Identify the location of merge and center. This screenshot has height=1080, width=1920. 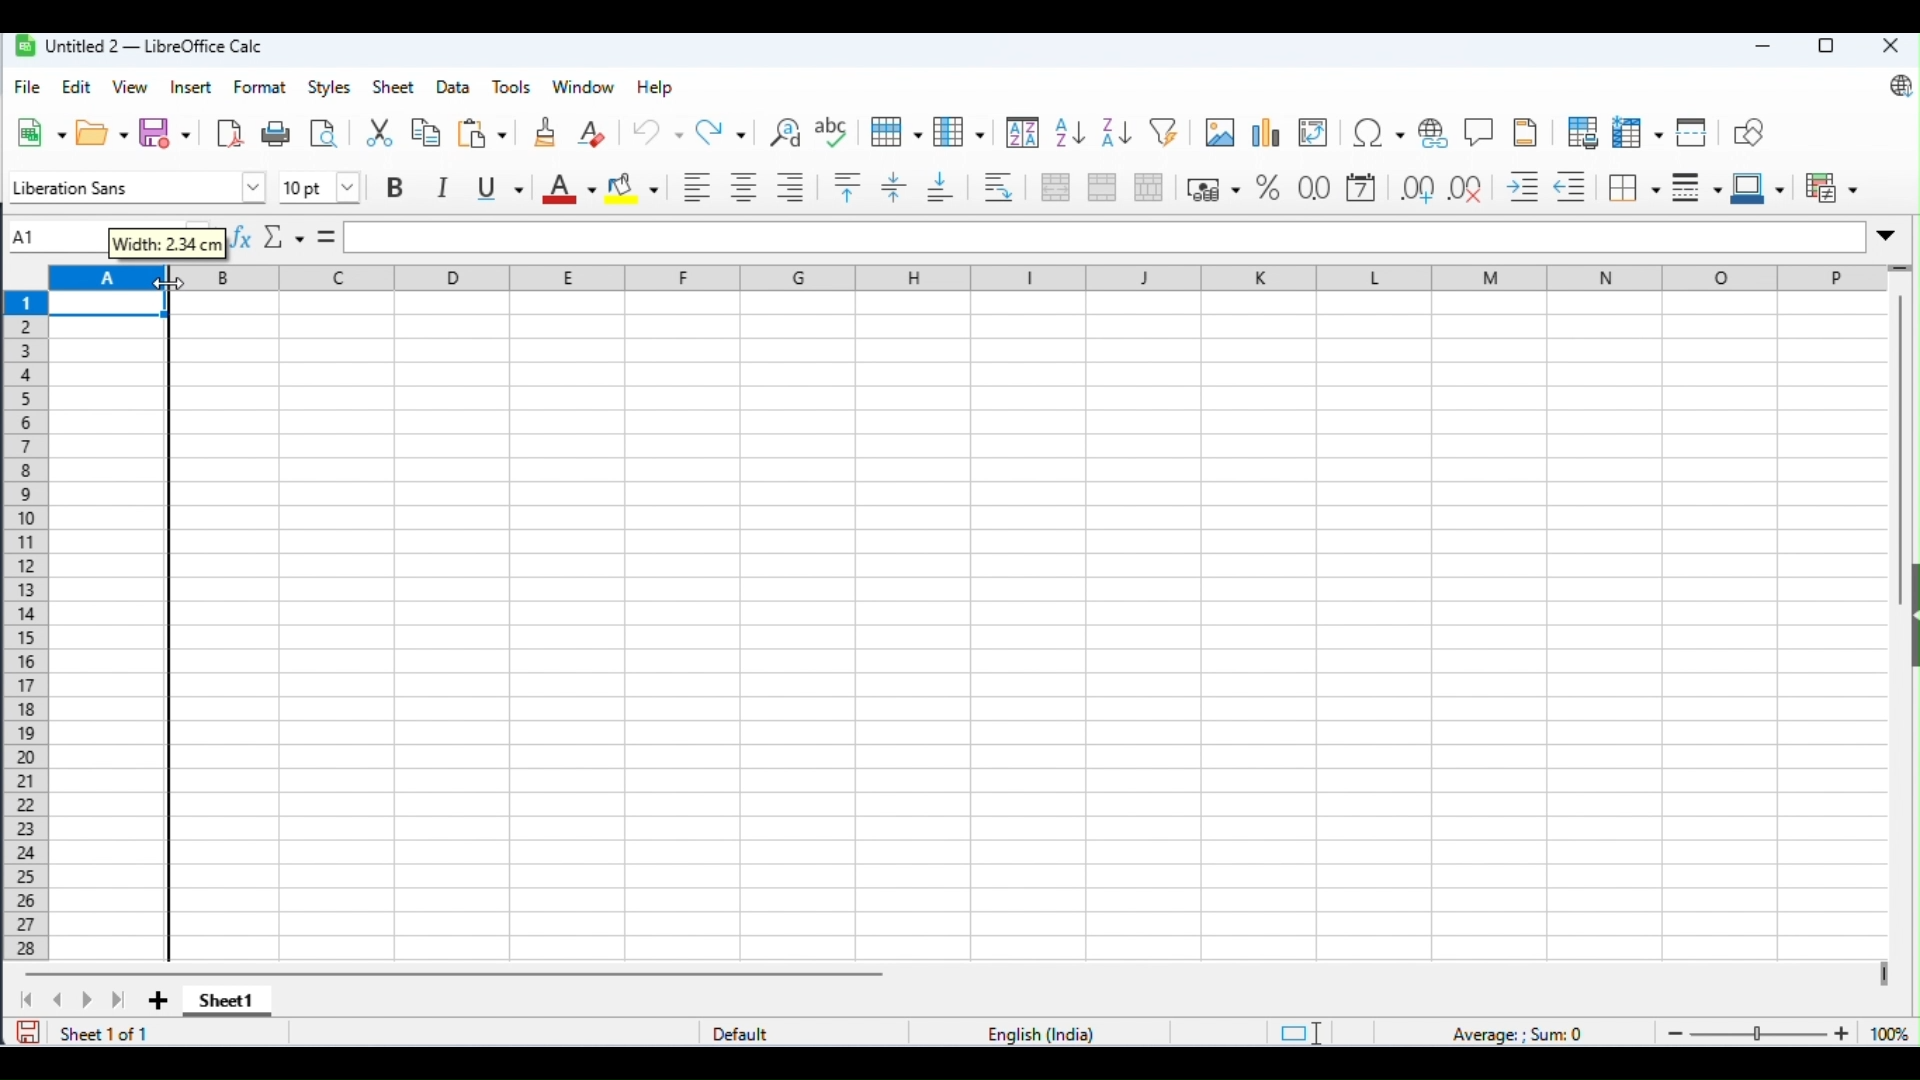
(1056, 187).